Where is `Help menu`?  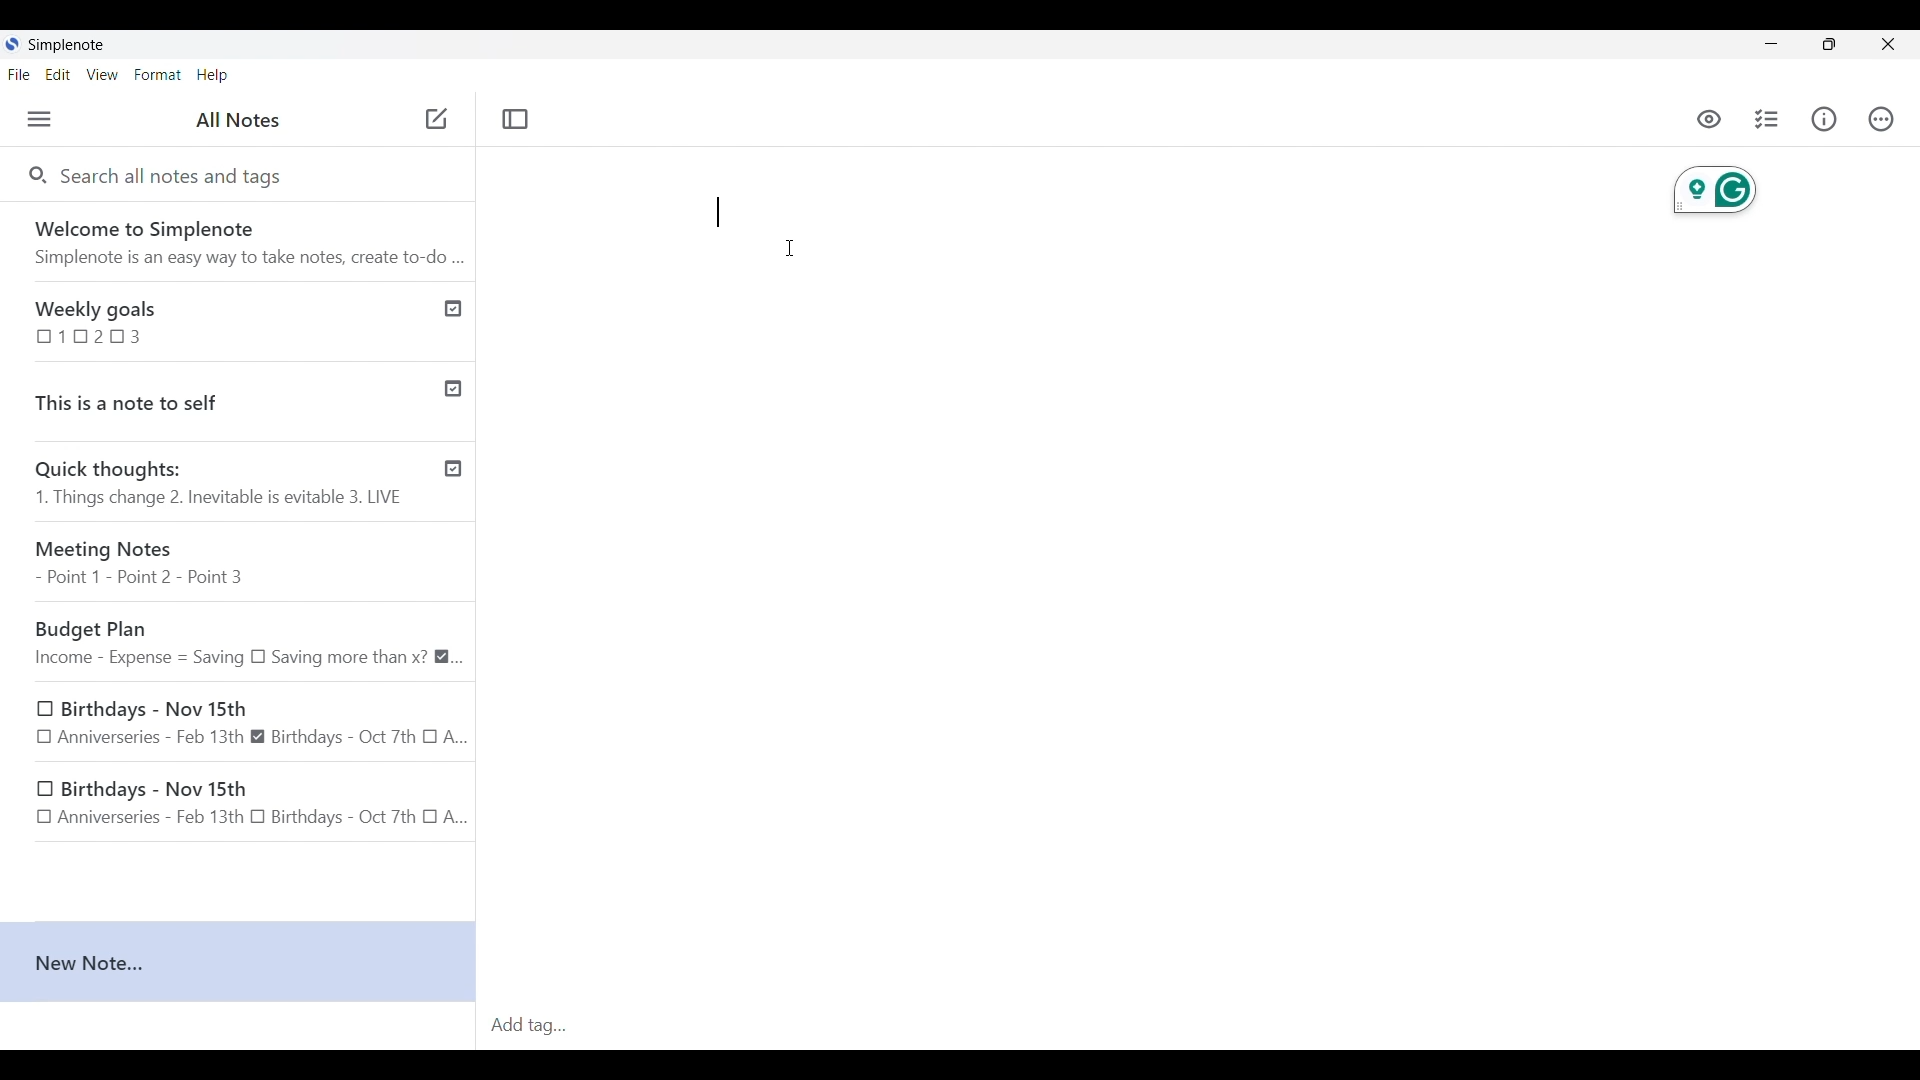
Help menu is located at coordinates (213, 75).